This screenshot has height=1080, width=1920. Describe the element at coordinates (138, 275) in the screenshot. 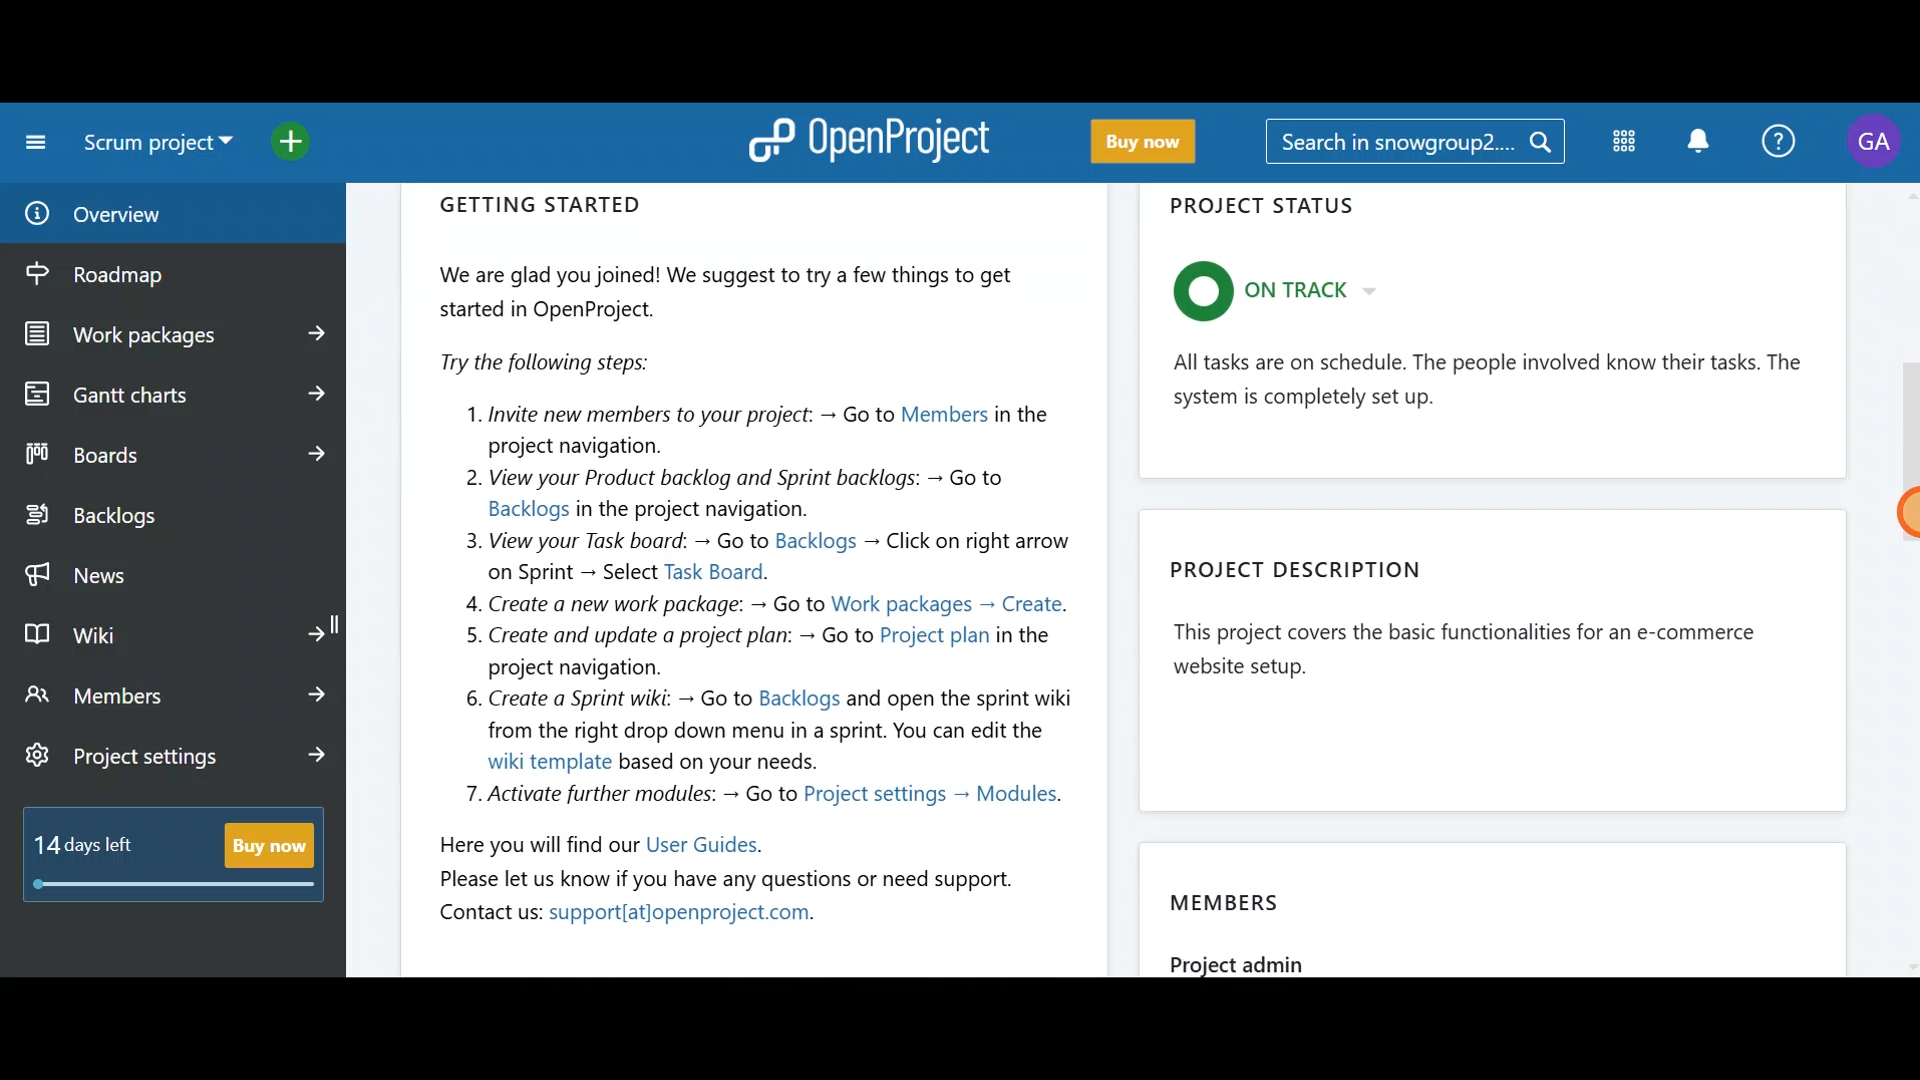

I see `Roadmap` at that location.